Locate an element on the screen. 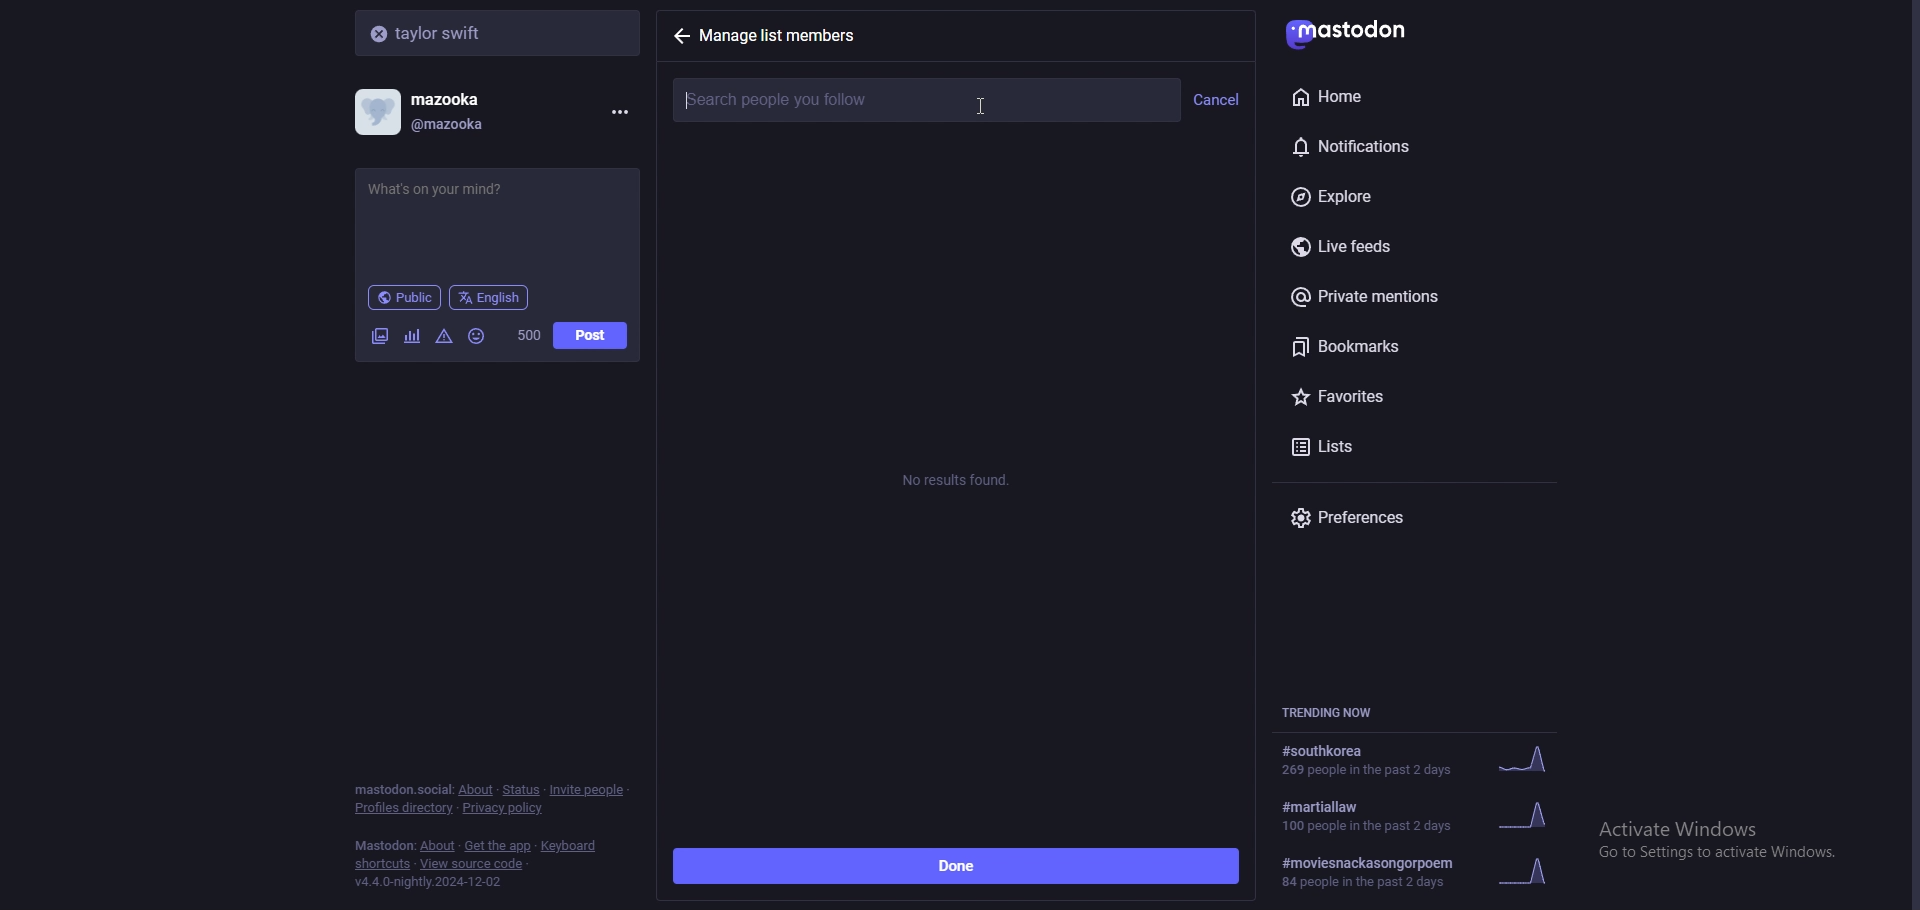  post is located at coordinates (590, 336).